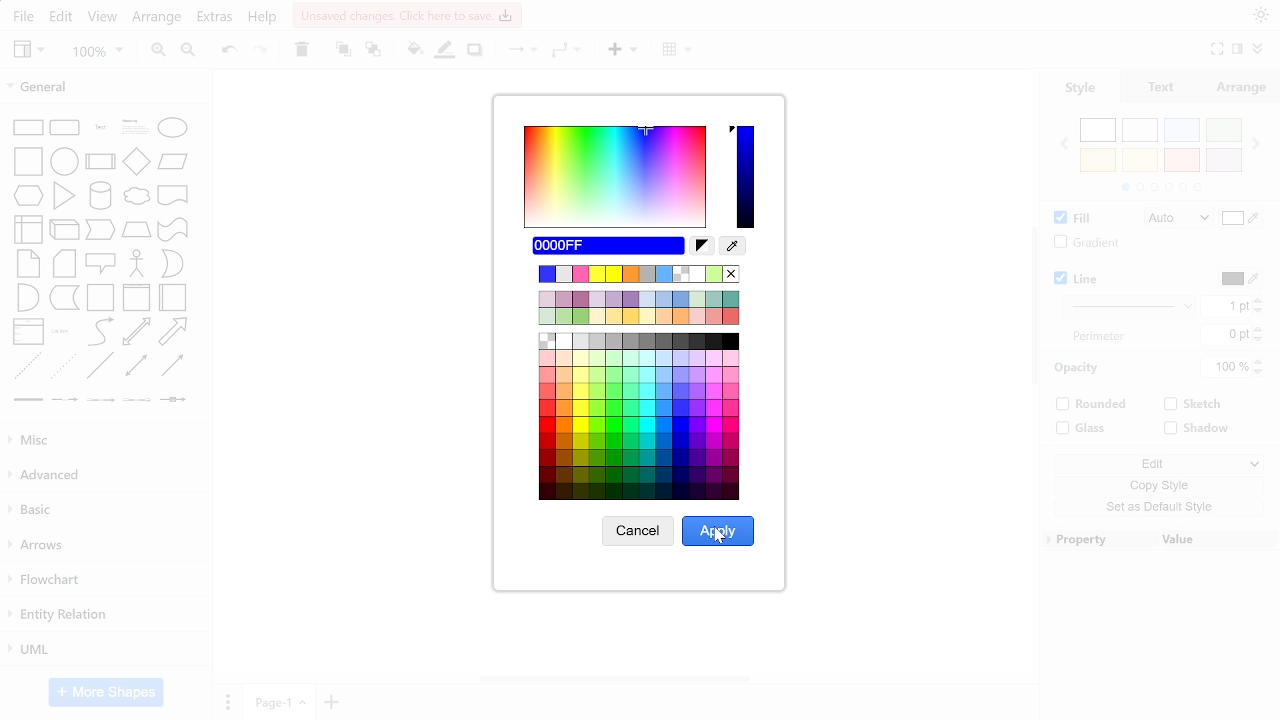 This screenshot has width=1280, height=720. What do you see at coordinates (1192, 406) in the screenshot?
I see `sketch` at bounding box center [1192, 406].